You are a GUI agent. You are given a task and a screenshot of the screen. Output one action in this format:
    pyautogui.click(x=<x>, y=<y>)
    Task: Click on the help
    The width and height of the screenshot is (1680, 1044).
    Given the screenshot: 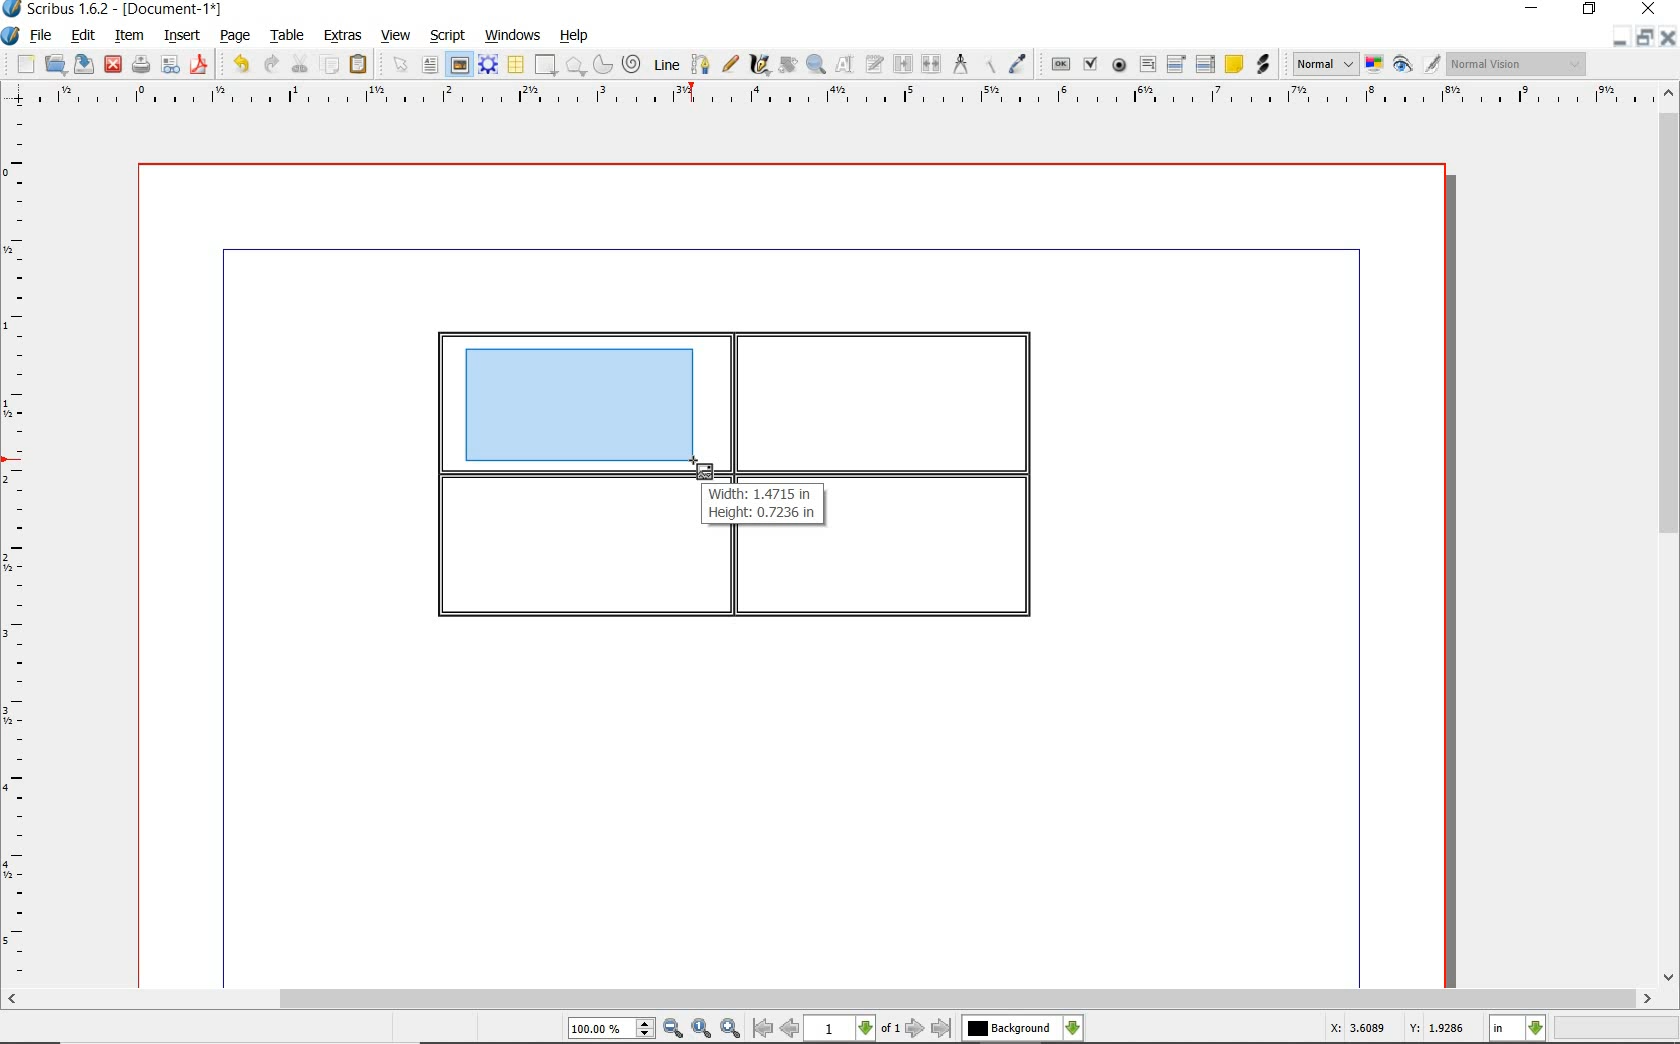 What is the action you would take?
    pyautogui.click(x=574, y=36)
    